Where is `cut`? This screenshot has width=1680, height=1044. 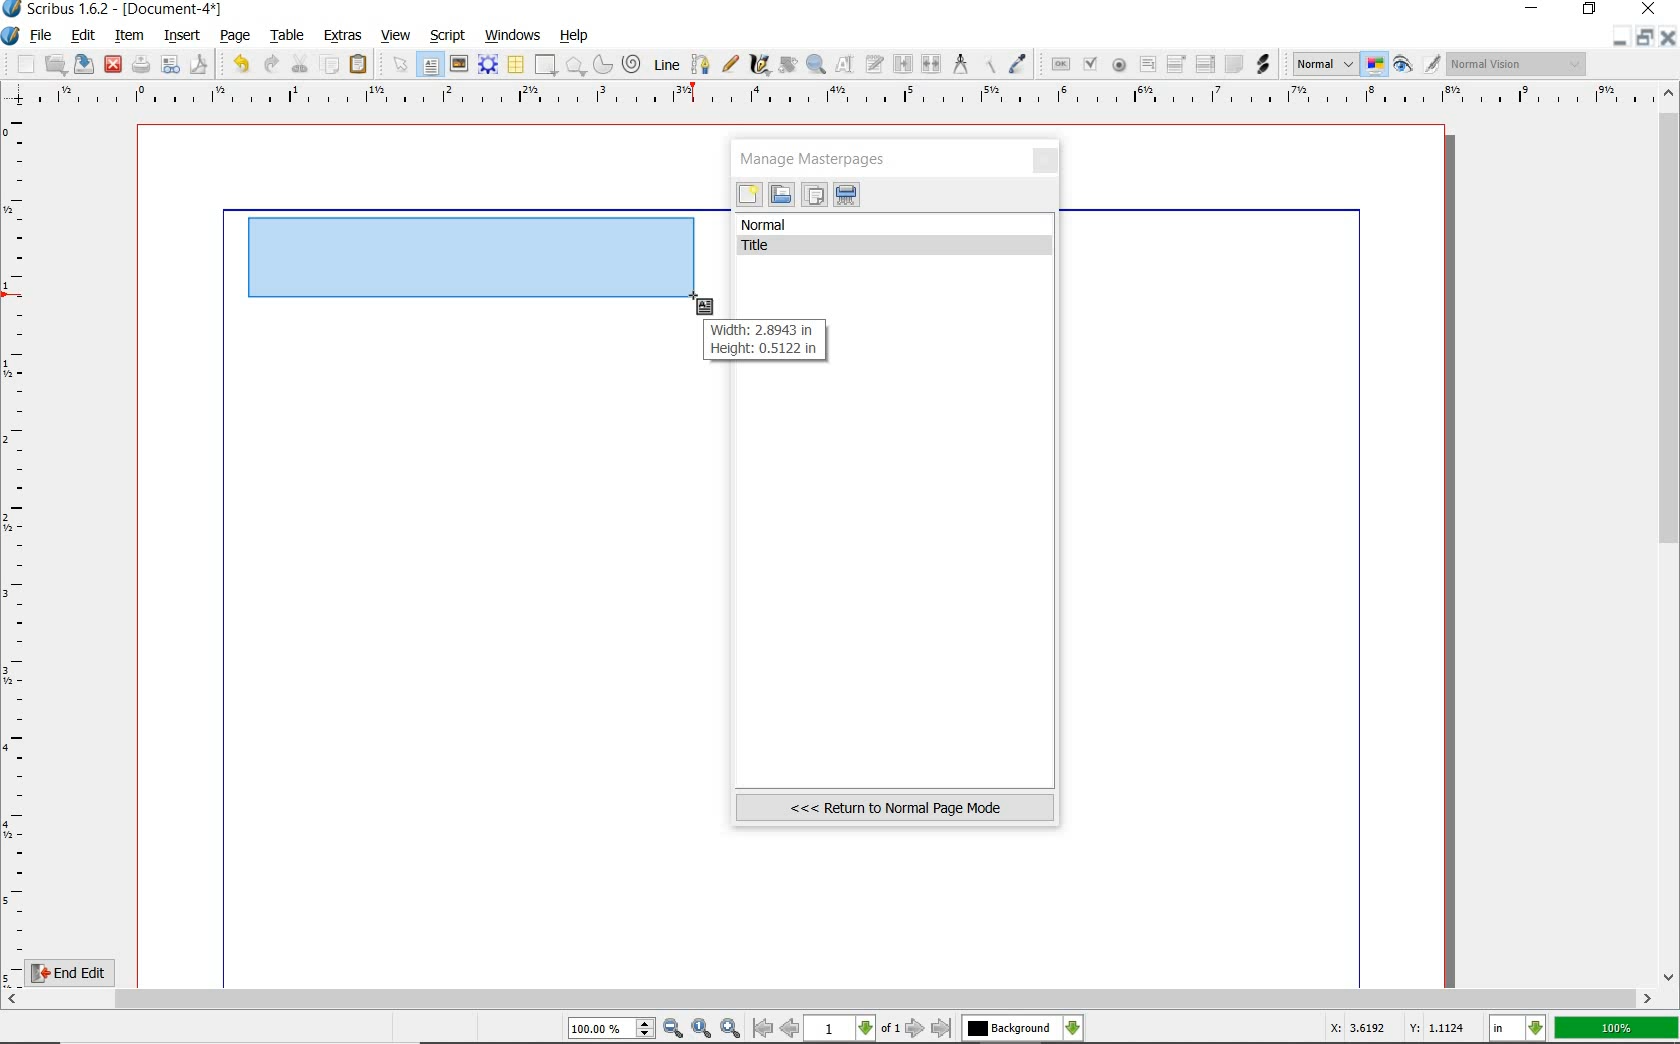
cut is located at coordinates (300, 63).